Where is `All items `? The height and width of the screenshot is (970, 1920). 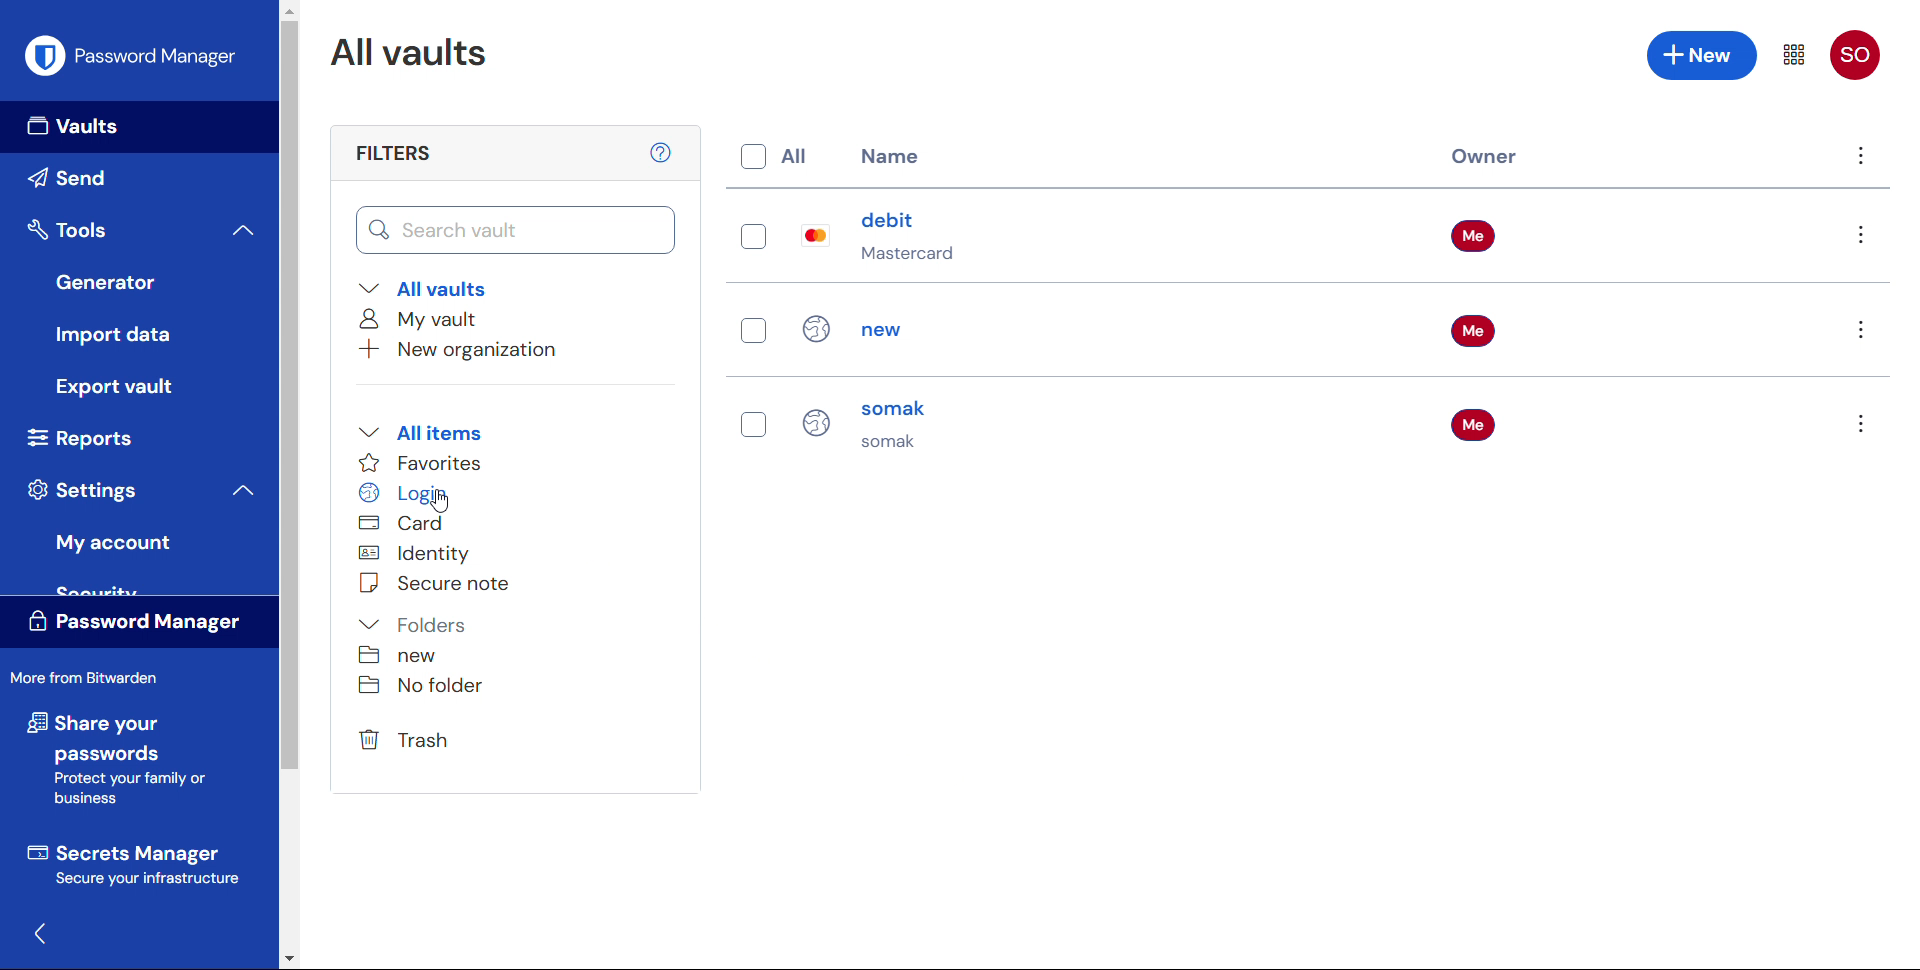
All items  is located at coordinates (422, 434).